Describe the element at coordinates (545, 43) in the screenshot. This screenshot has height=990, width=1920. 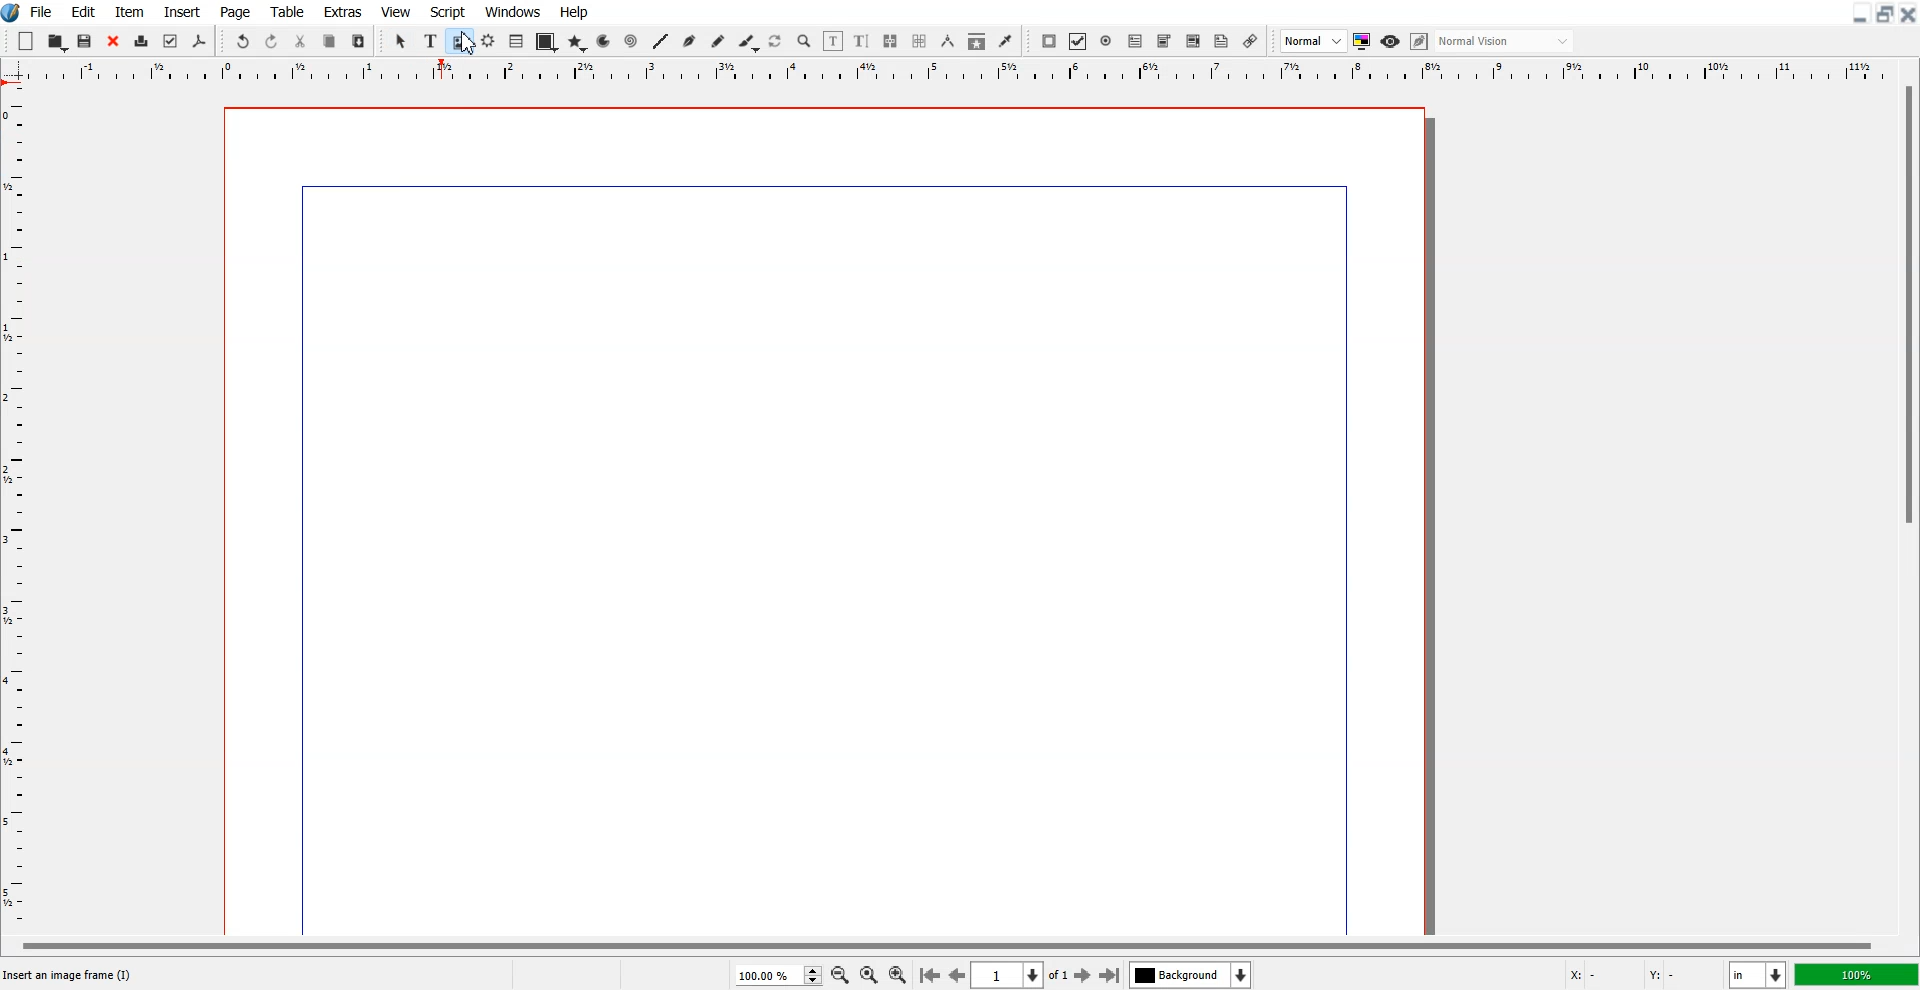
I see `Shape` at that location.